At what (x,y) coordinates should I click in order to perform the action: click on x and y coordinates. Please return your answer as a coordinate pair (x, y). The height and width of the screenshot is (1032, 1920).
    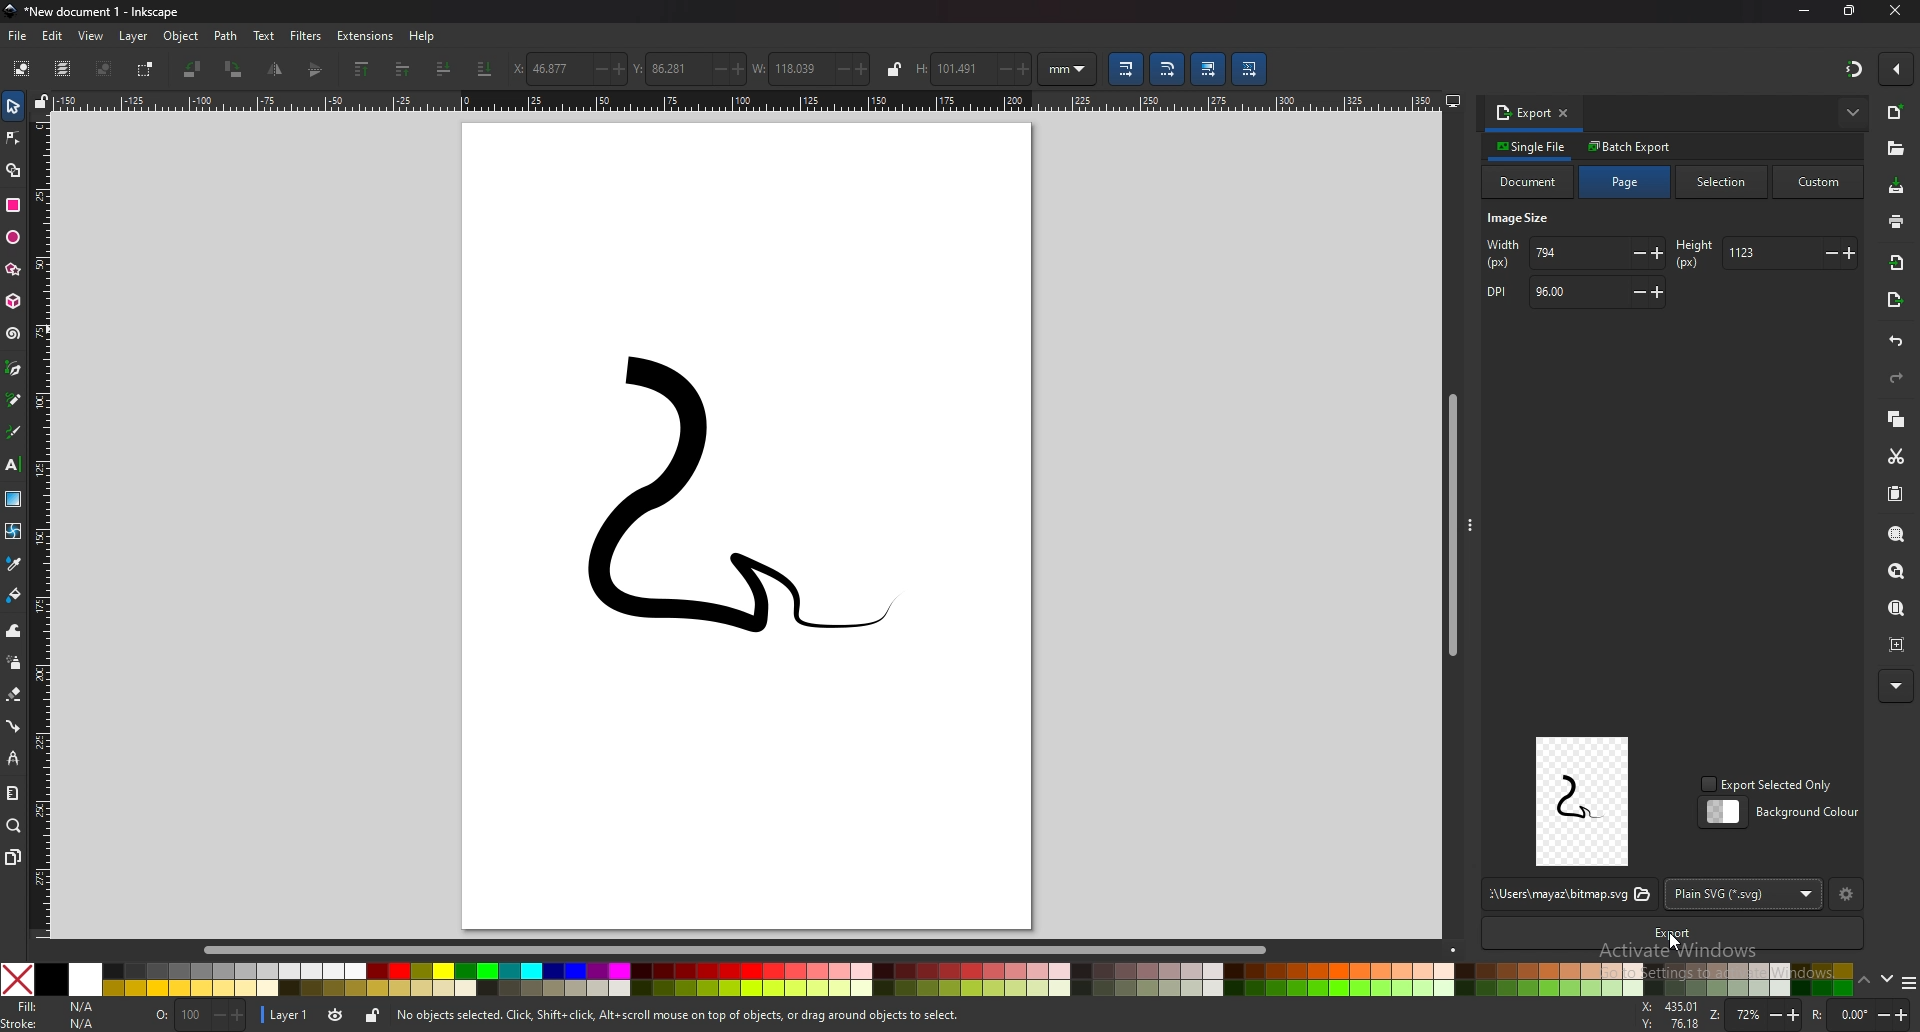
    Looking at the image, I should click on (1668, 1014).